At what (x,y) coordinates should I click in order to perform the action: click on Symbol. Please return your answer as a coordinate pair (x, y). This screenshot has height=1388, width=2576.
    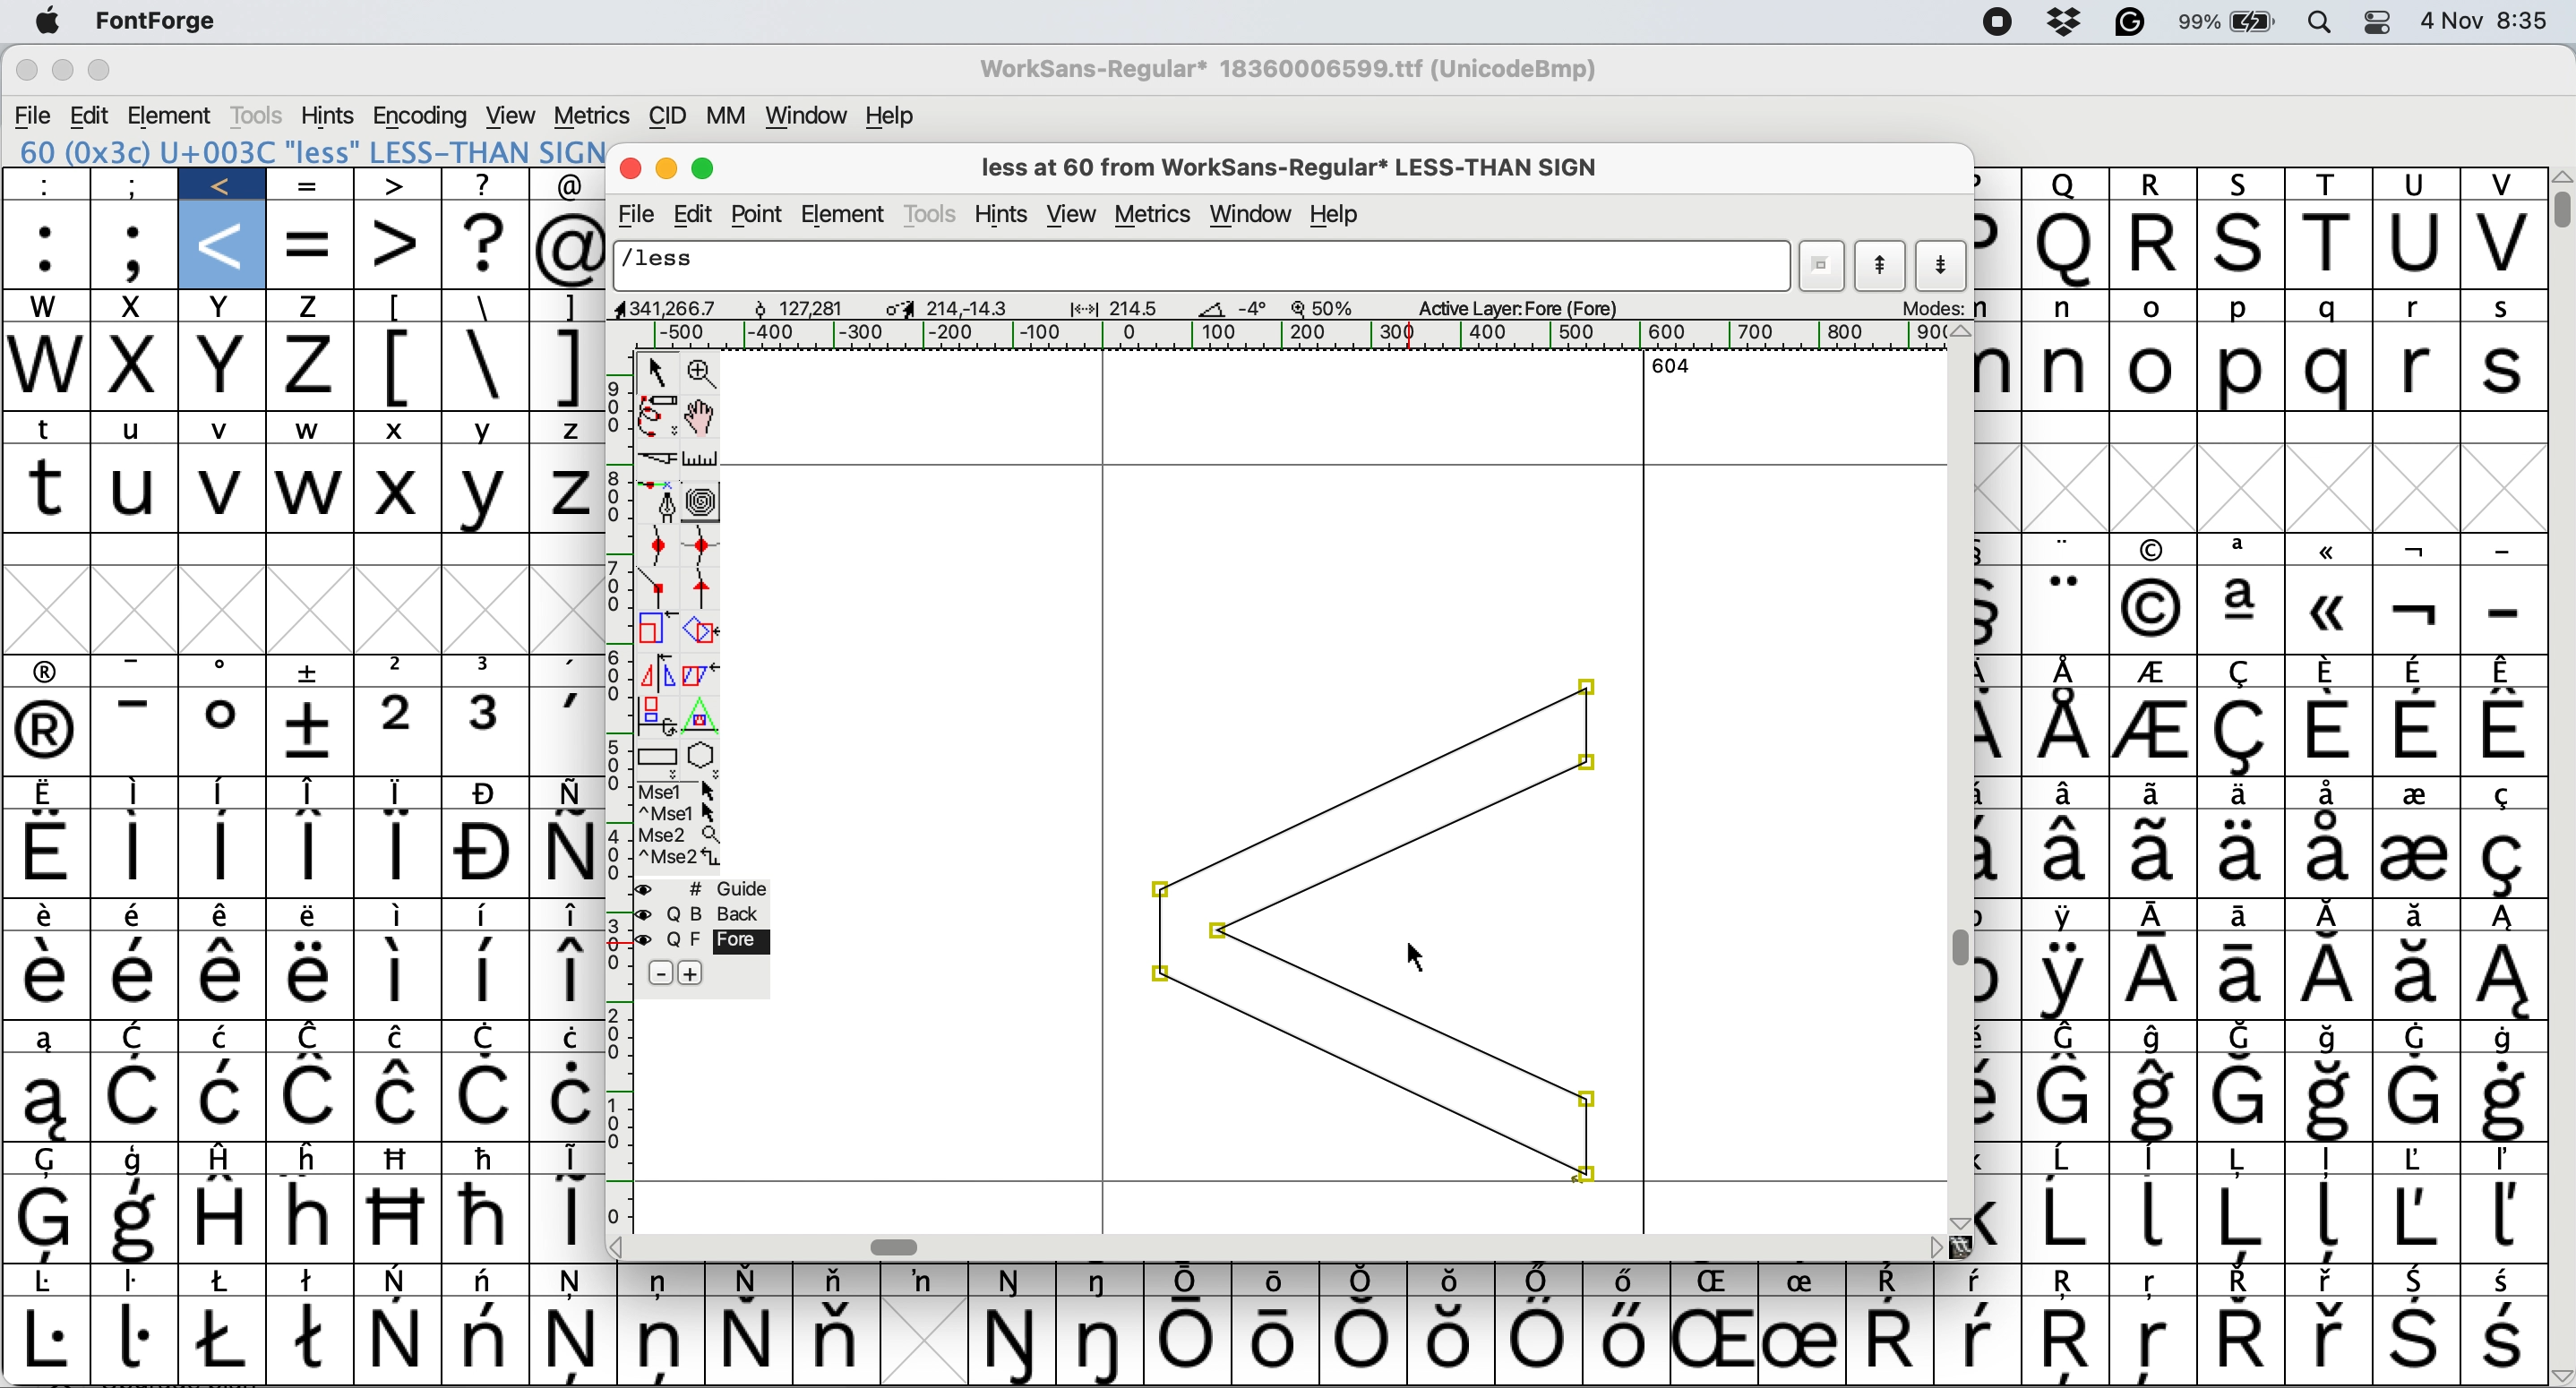
    Looking at the image, I should click on (2153, 1281).